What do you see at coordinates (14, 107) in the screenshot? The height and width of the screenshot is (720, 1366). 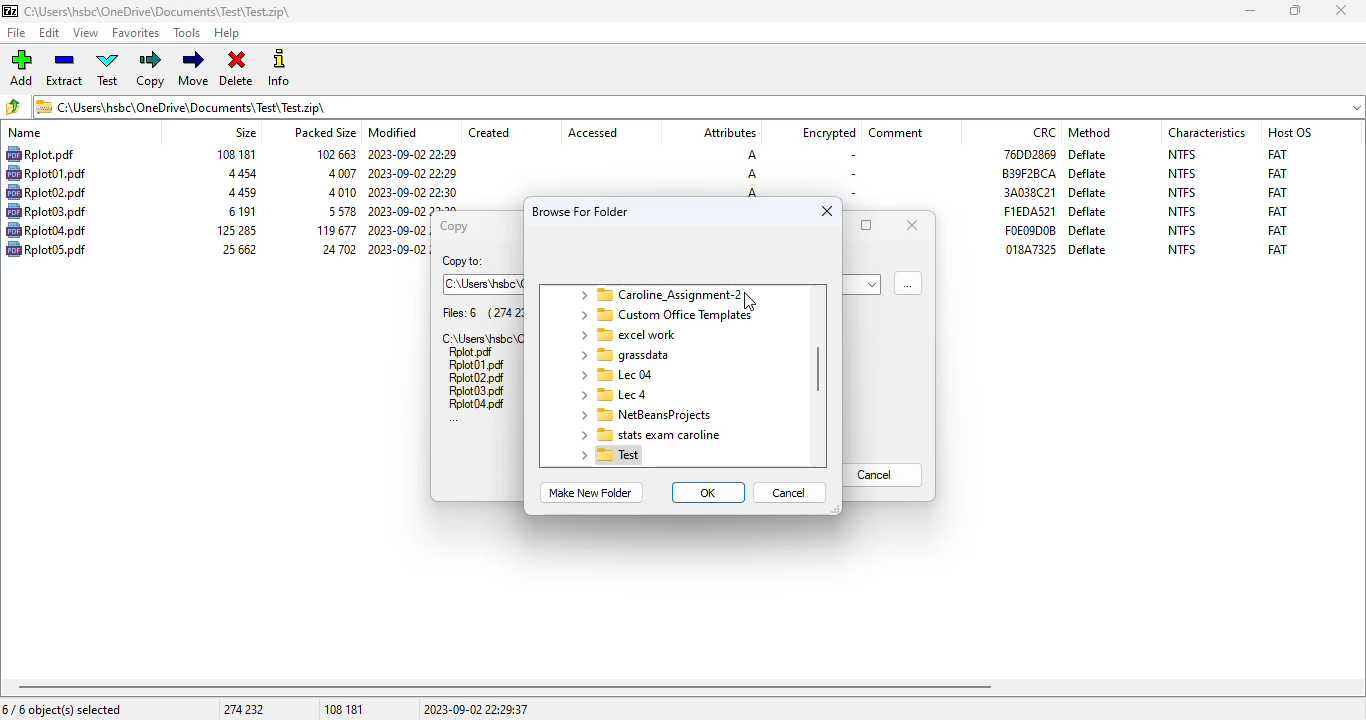 I see `browse folders` at bounding box center [14, 107].